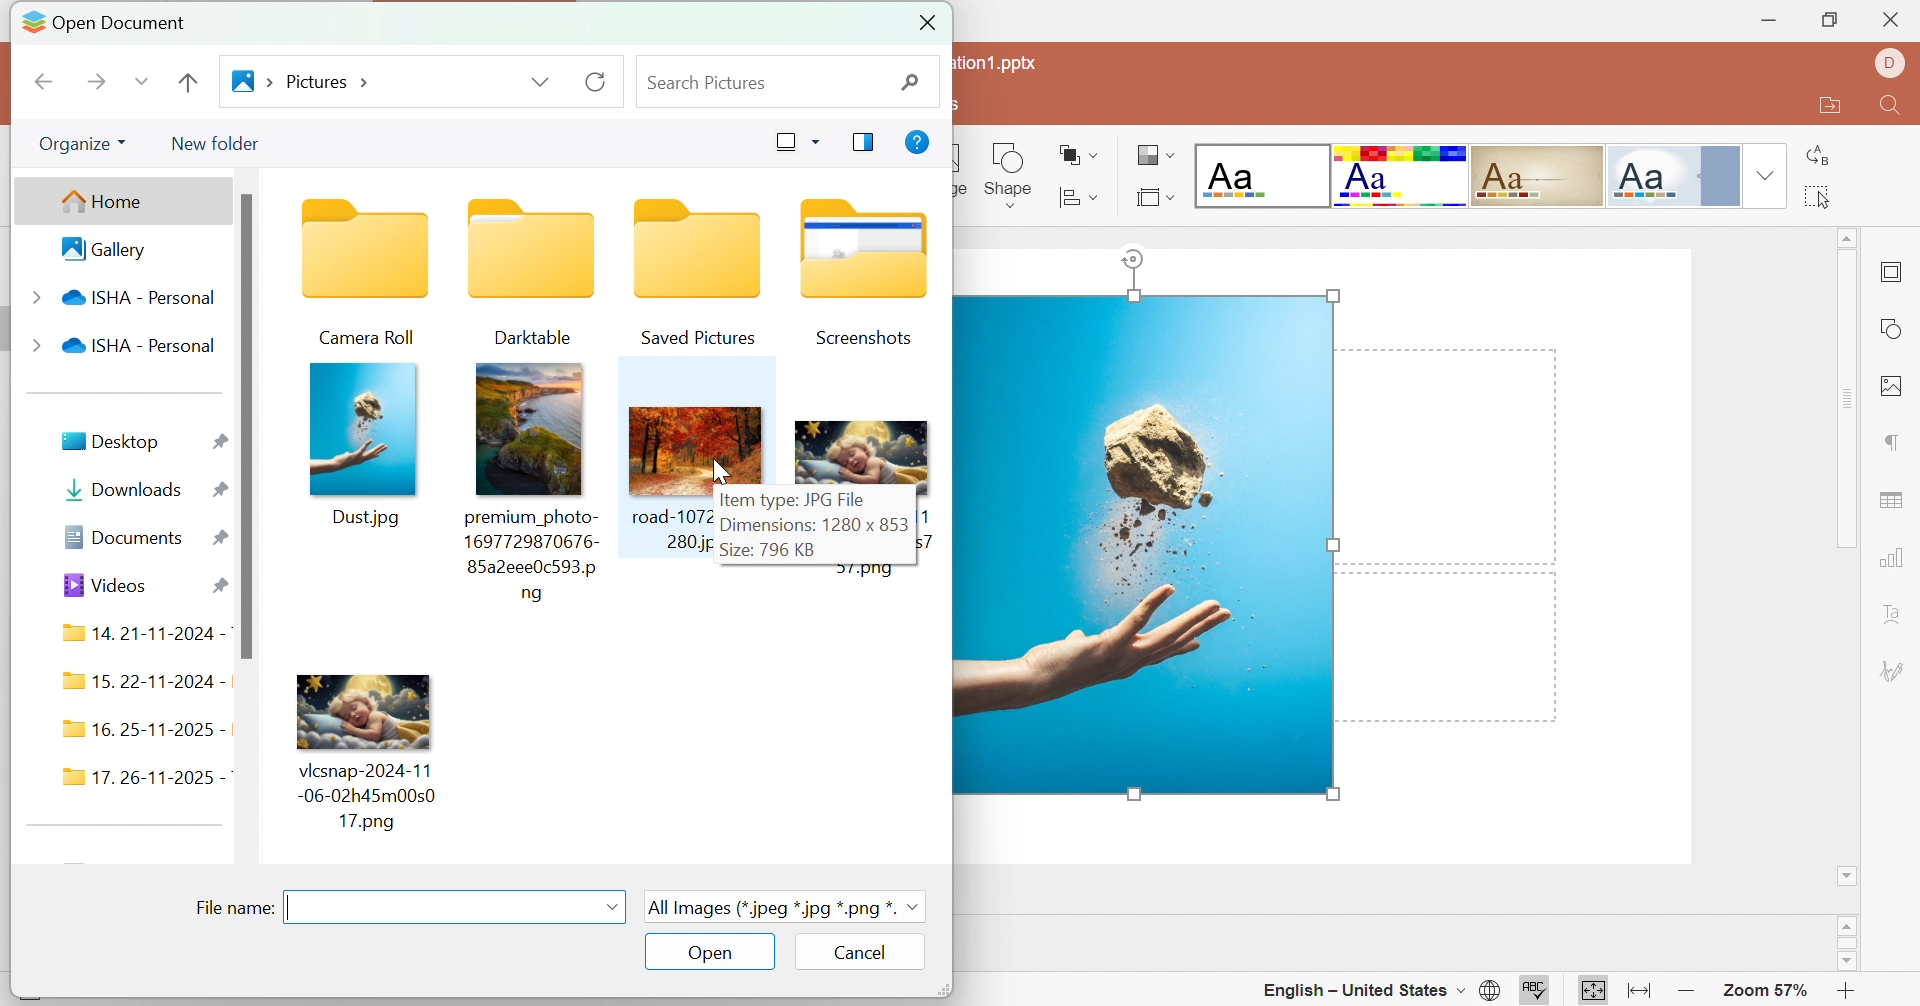 This screenshot has height=1006, width=1920. Describe the element at coordinates (669, 529) in the screenshot. I see `road- 1072280.jpg` at that location.